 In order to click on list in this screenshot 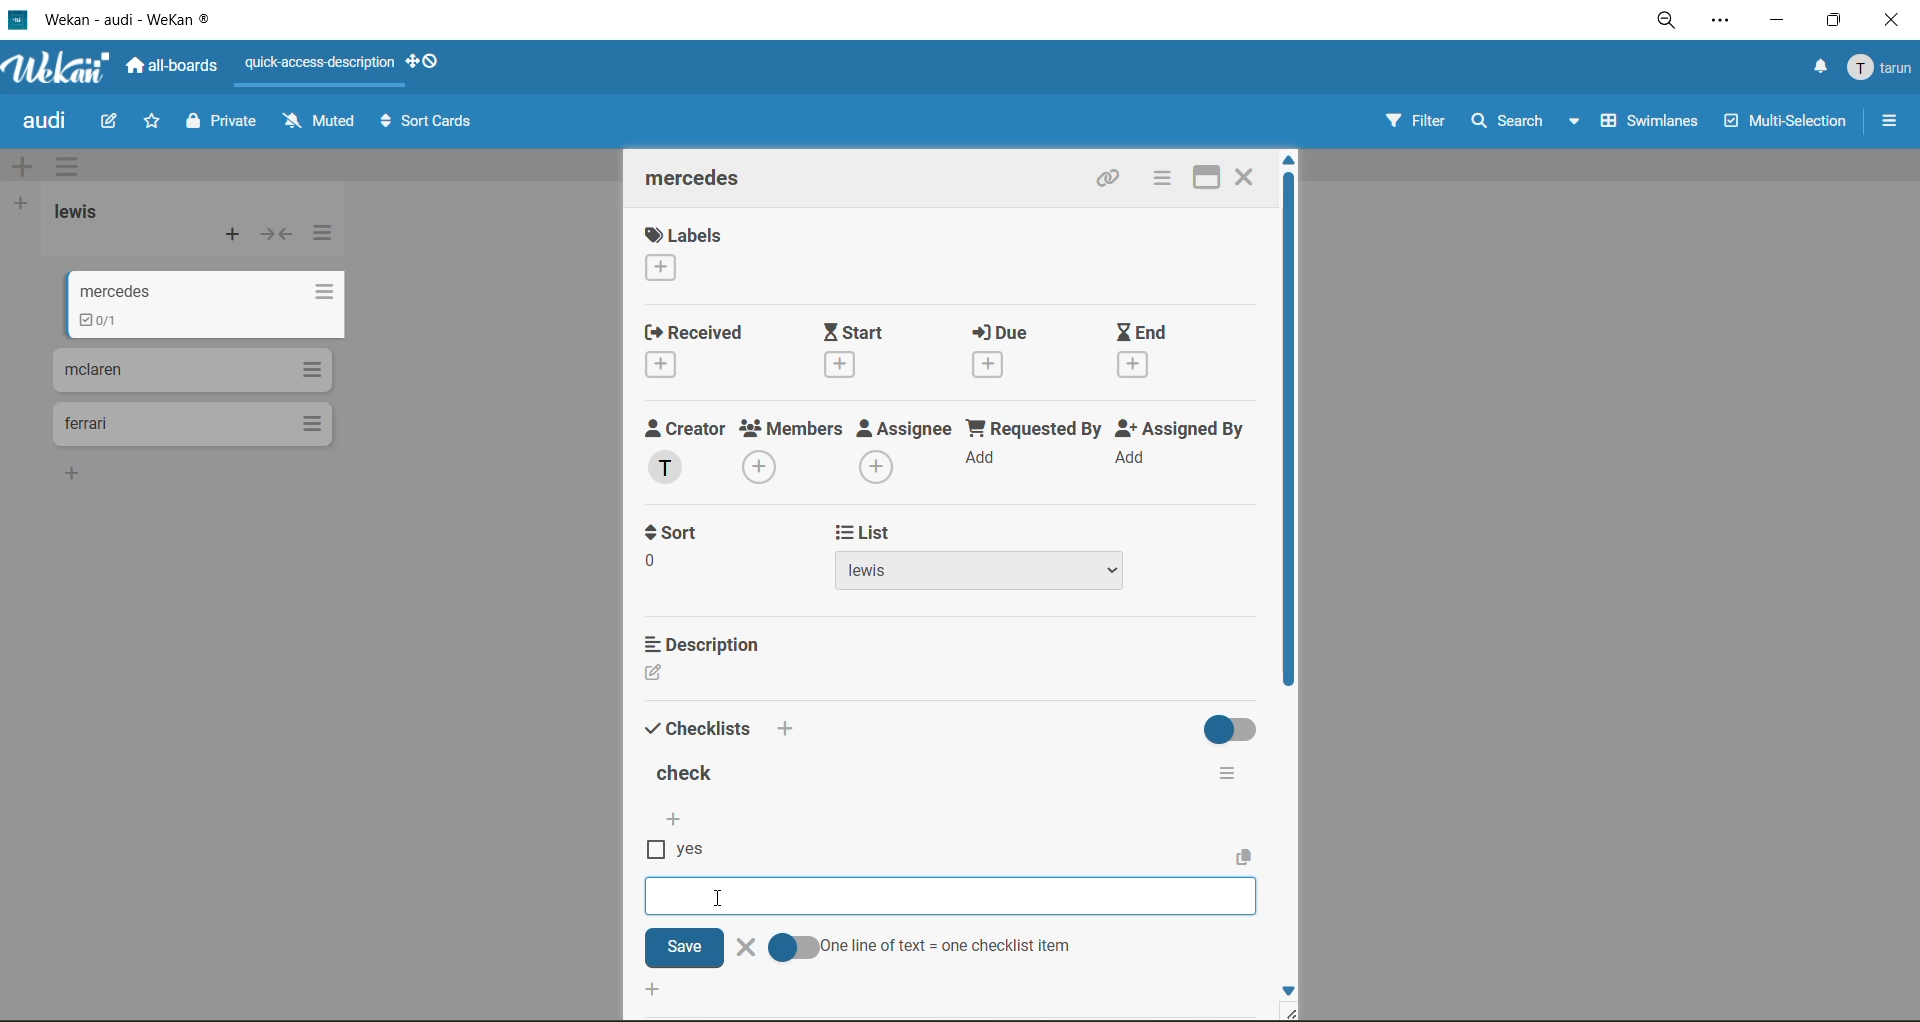, I will do `click(860, 534)`.